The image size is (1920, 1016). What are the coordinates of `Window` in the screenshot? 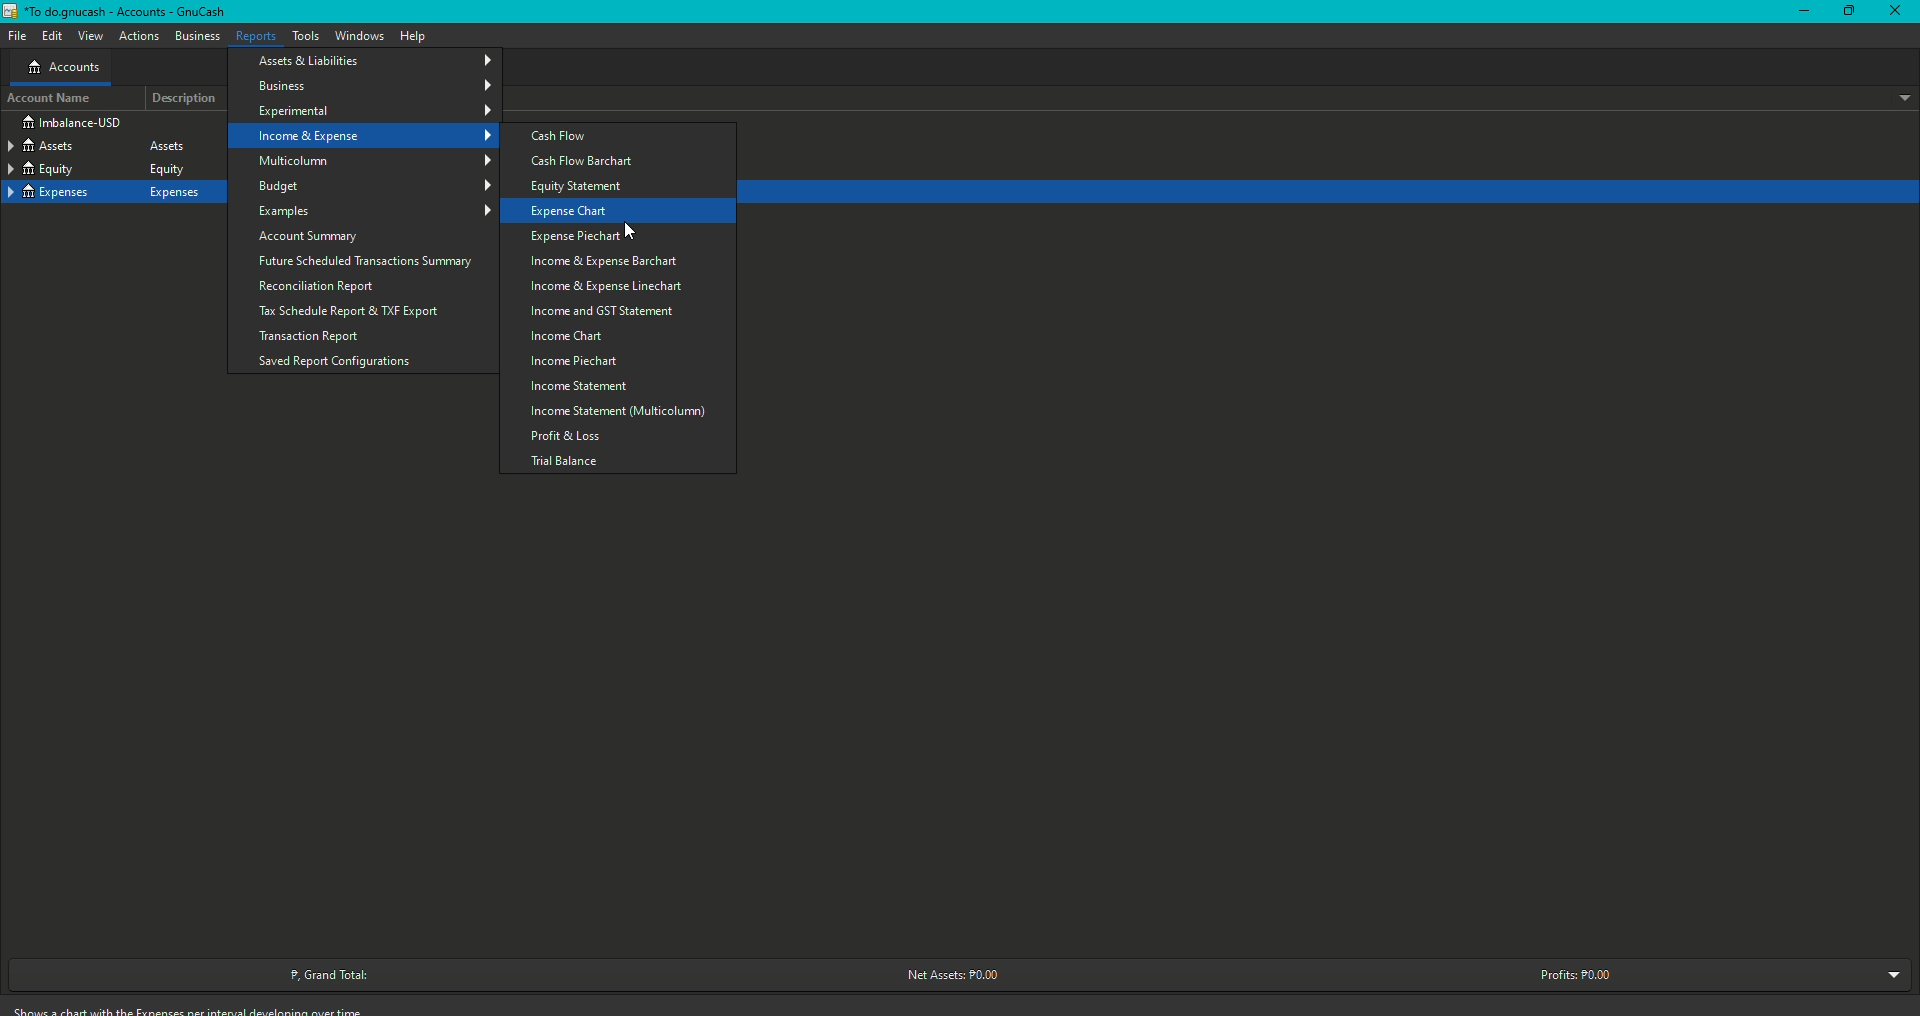 It's located at (357, 37).